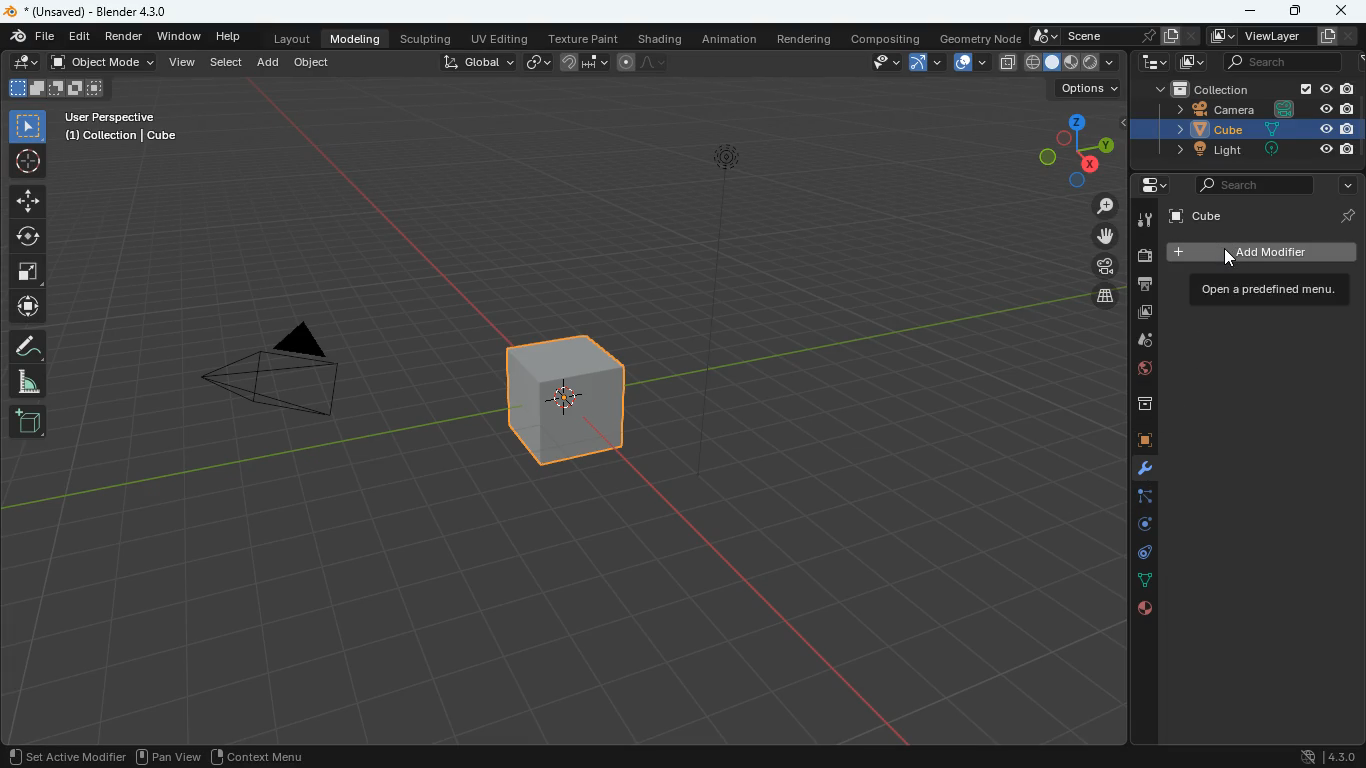 This screenshot has width=1366, height=768. What do you see at coordinates (26, 165) in the screenshot?
I see `aim` at bounding box center [26, 165].